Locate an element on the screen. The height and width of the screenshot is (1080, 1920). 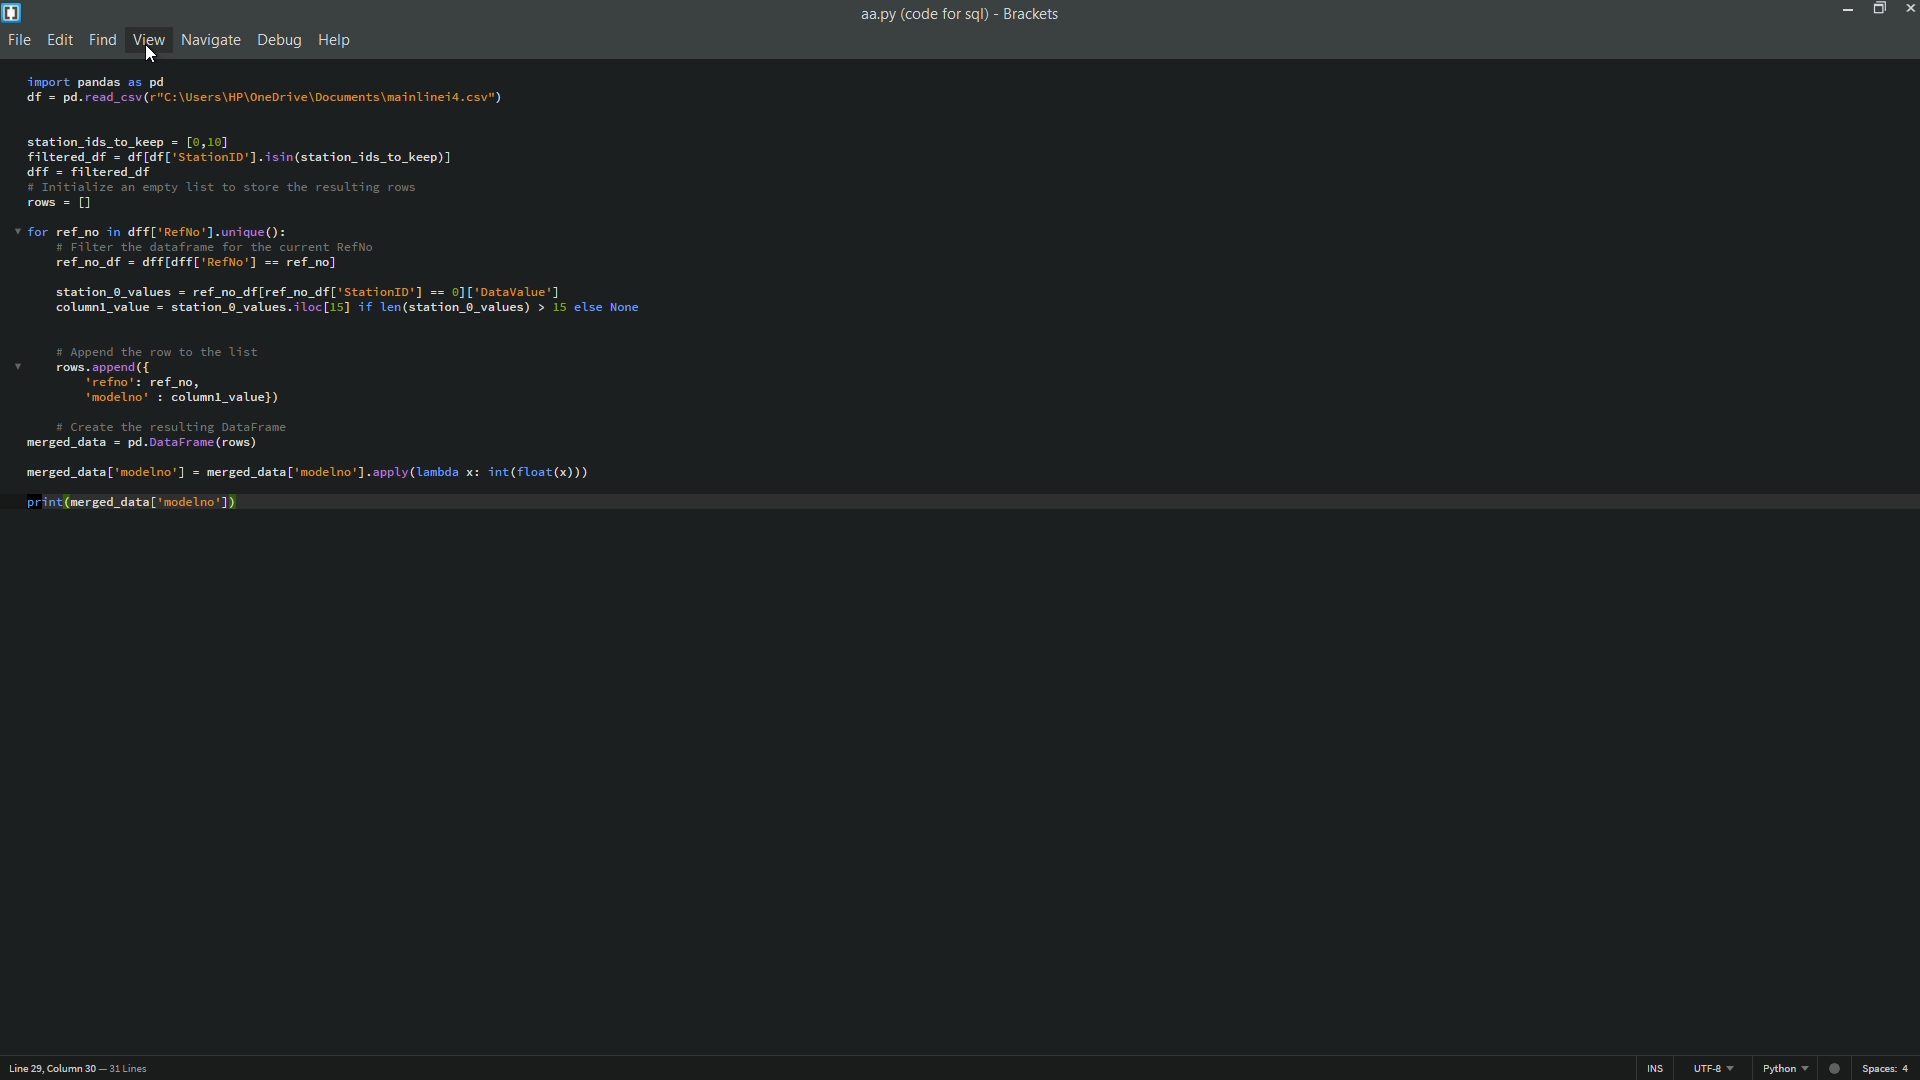
edit menu is located at coordinates (60, 38).